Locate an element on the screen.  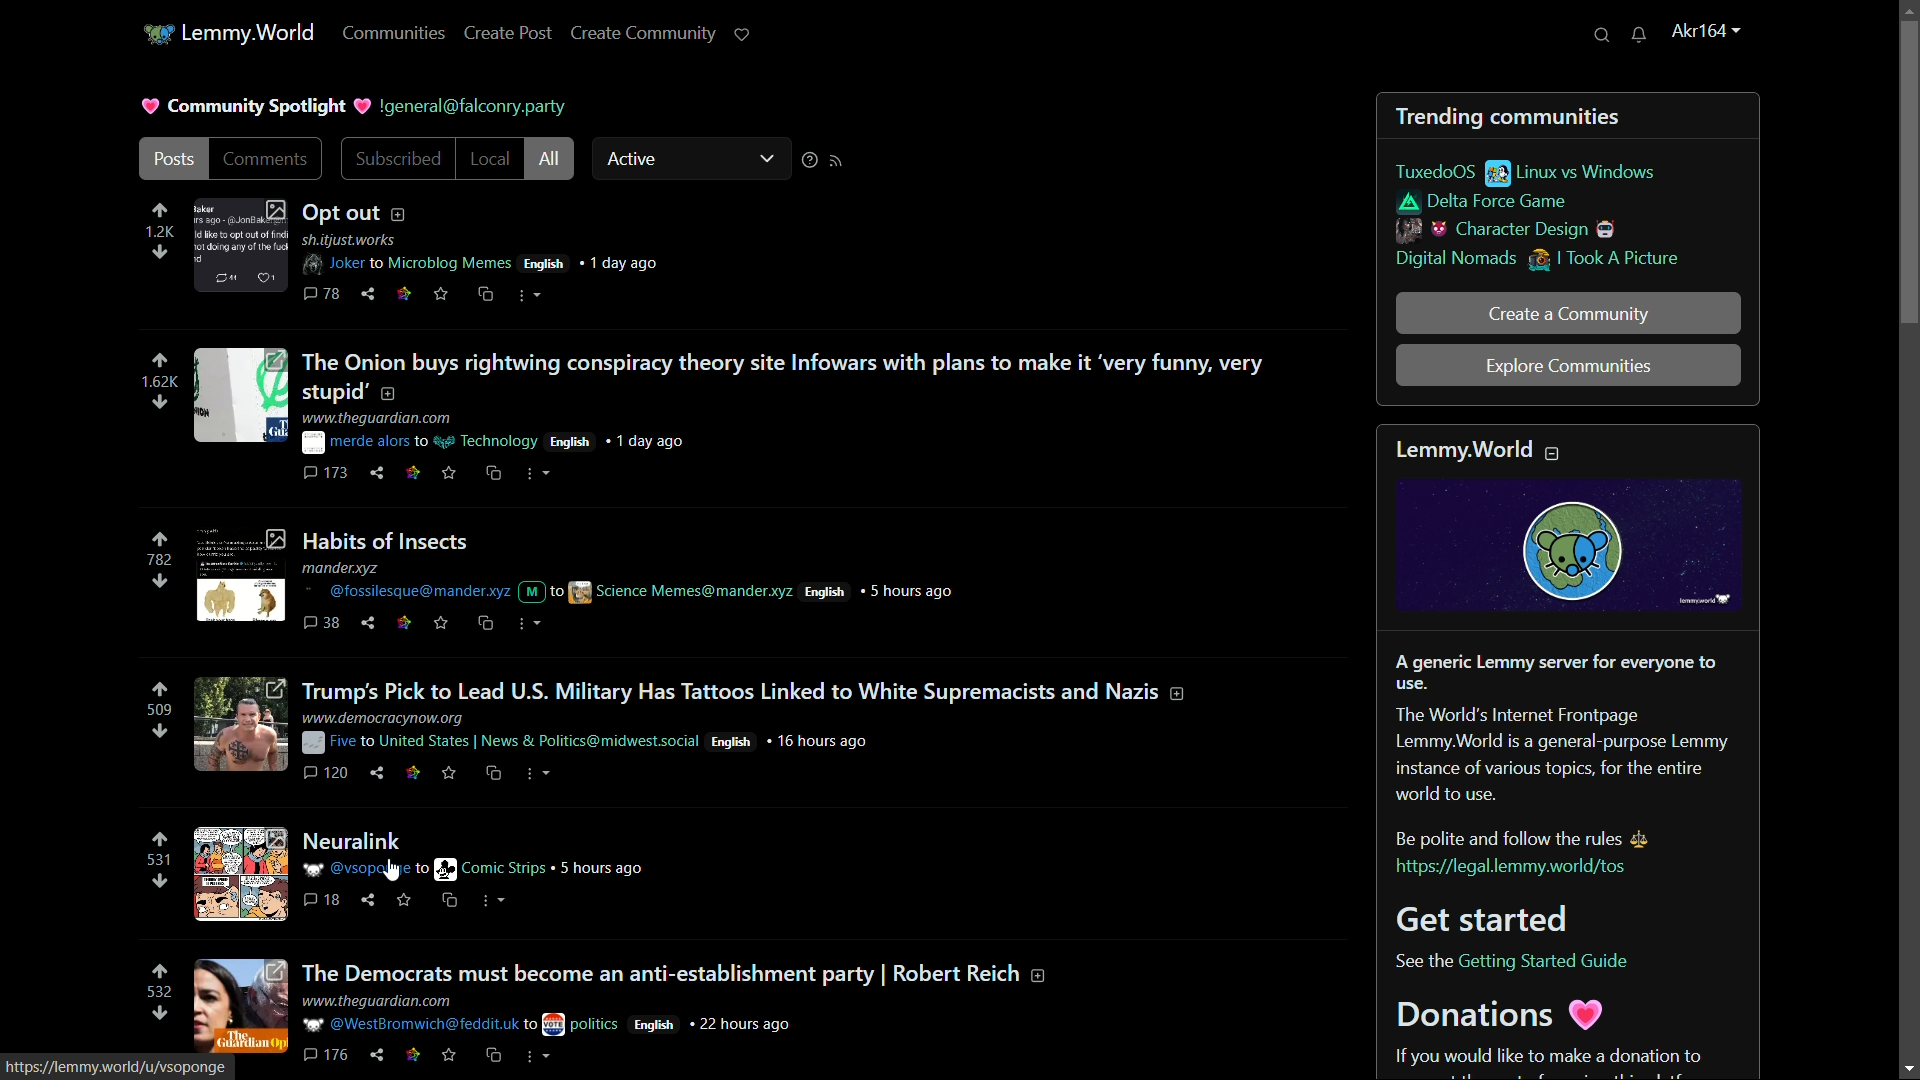
share is located at coordinates (377, 1055).